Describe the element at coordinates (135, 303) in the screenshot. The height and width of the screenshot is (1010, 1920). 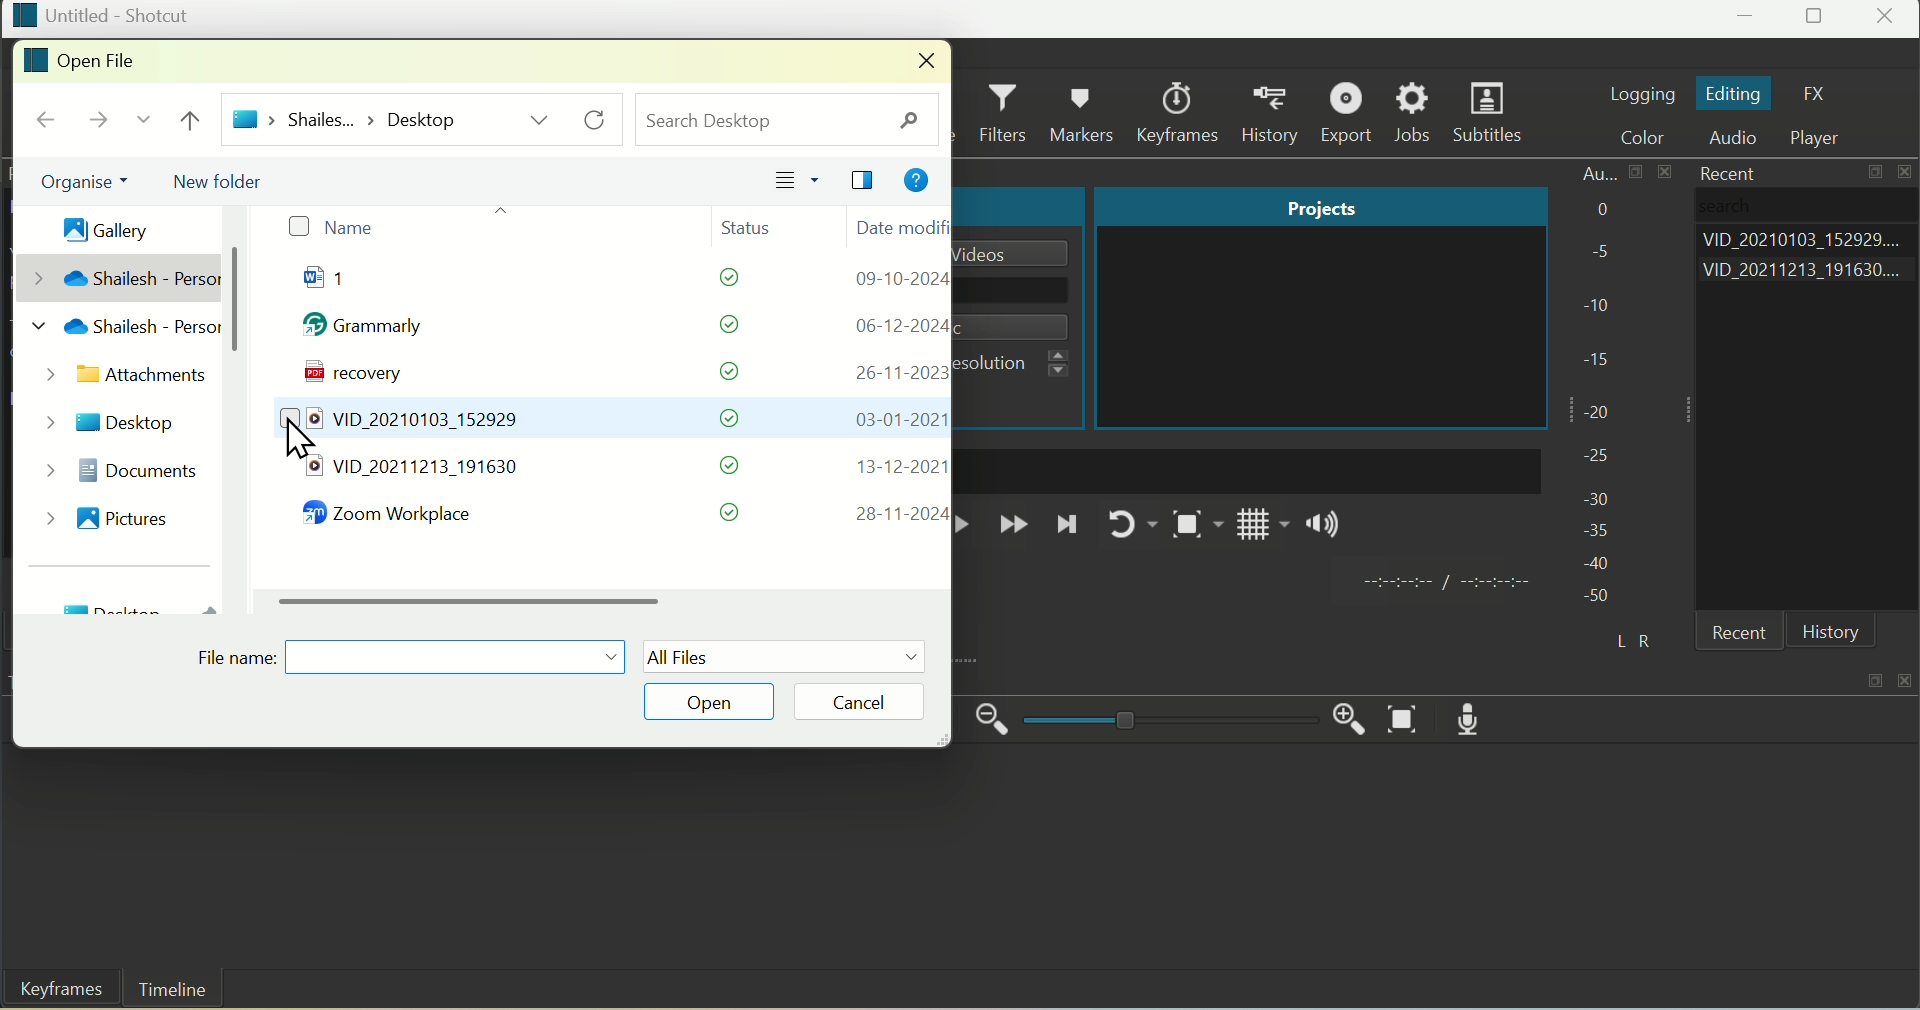
I see `Shailesh-Personal` at that location.